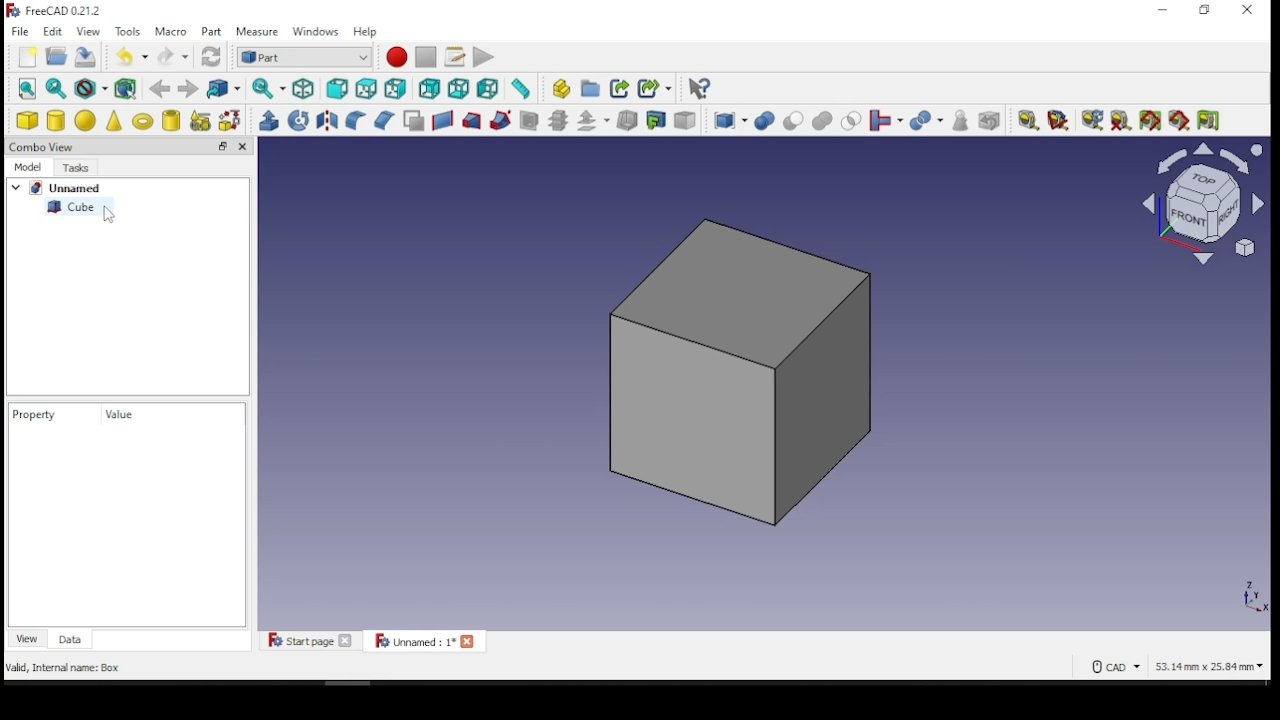 This screenshot has height=720, width=1280. I want to click on campher, so click(383, 119).